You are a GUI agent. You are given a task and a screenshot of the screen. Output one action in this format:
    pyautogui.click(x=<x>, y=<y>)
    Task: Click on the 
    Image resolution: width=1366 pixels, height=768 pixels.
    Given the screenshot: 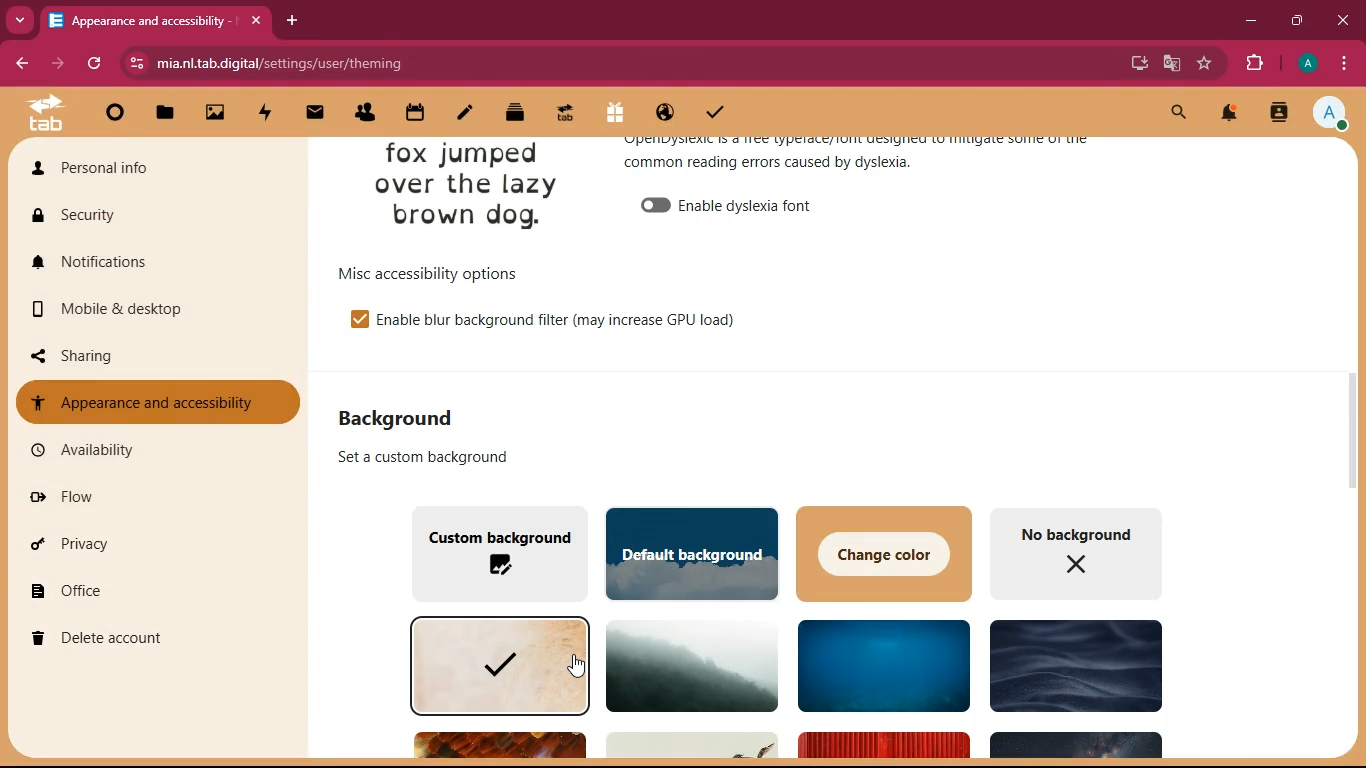 What is the action you would take?
    pyautogui.click(x=694, y=746)
    